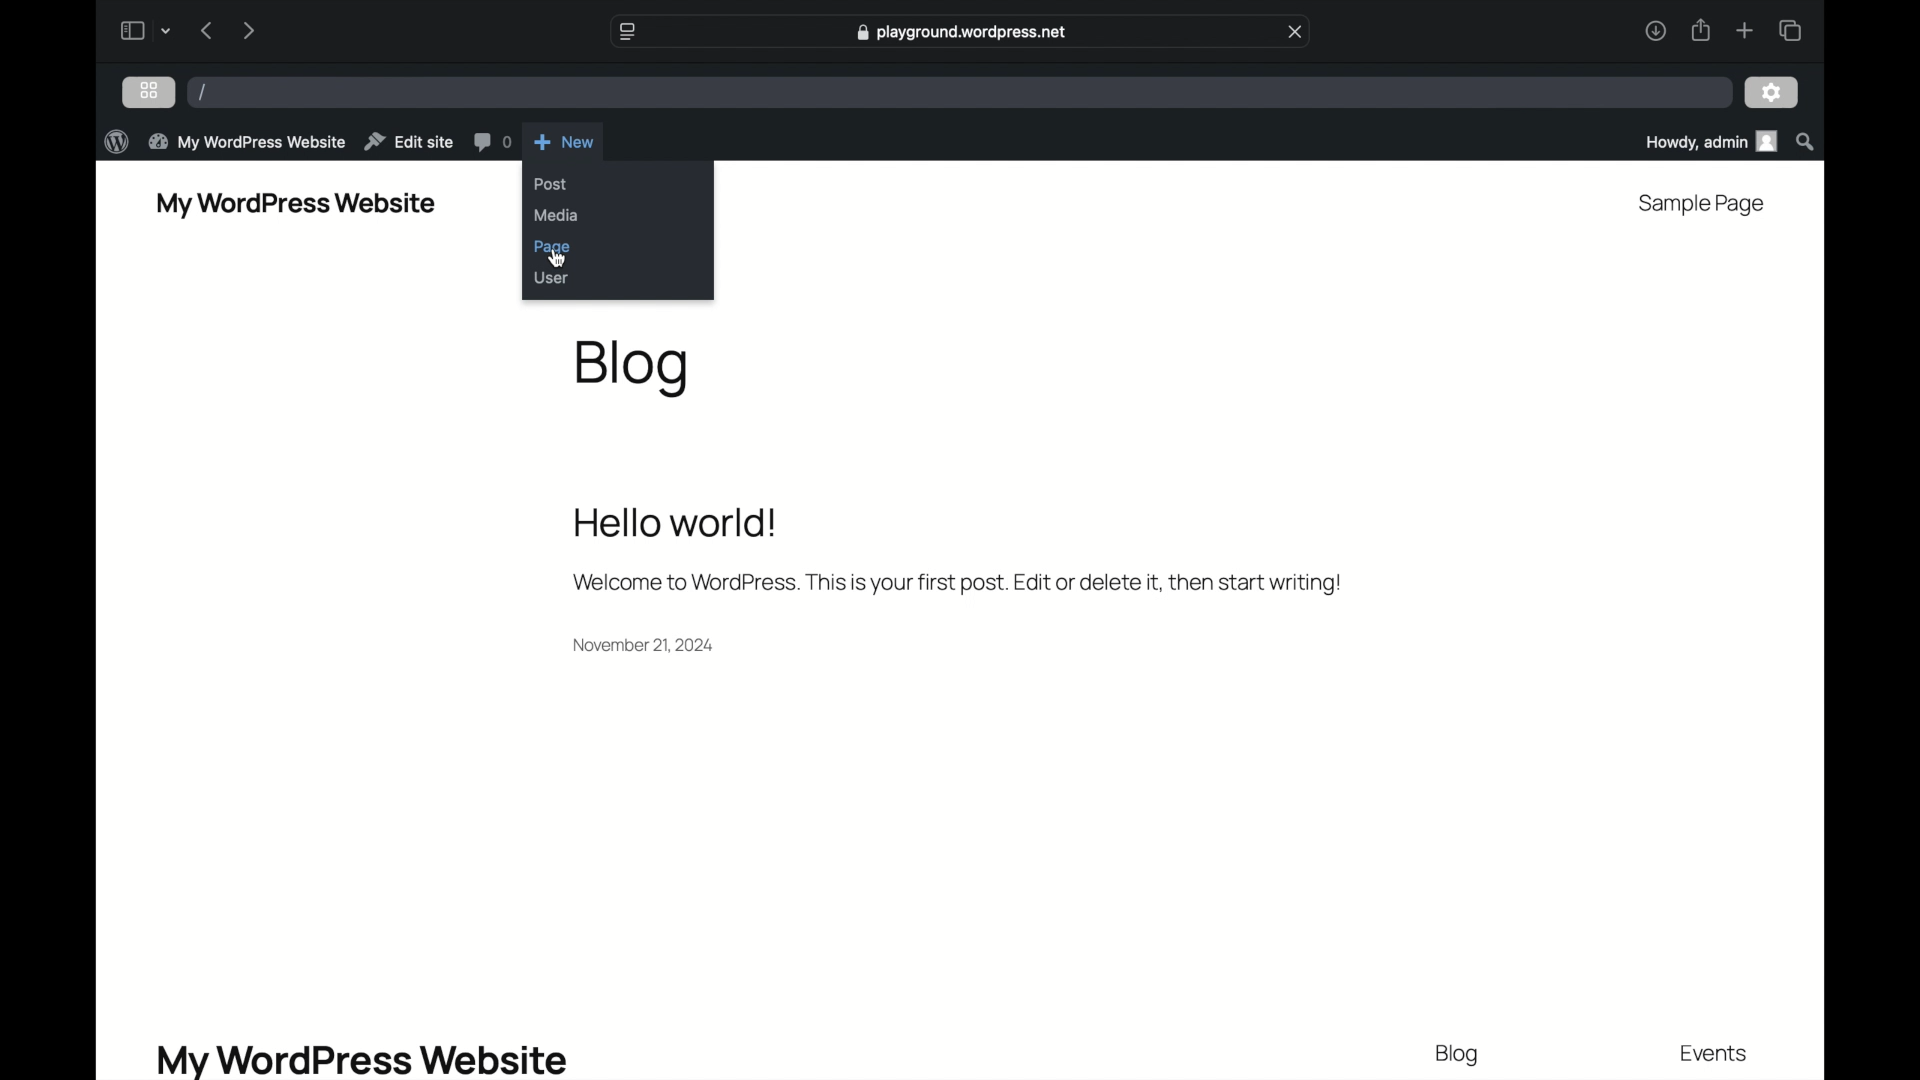  I want to click on wordpress, so click(118, 141).